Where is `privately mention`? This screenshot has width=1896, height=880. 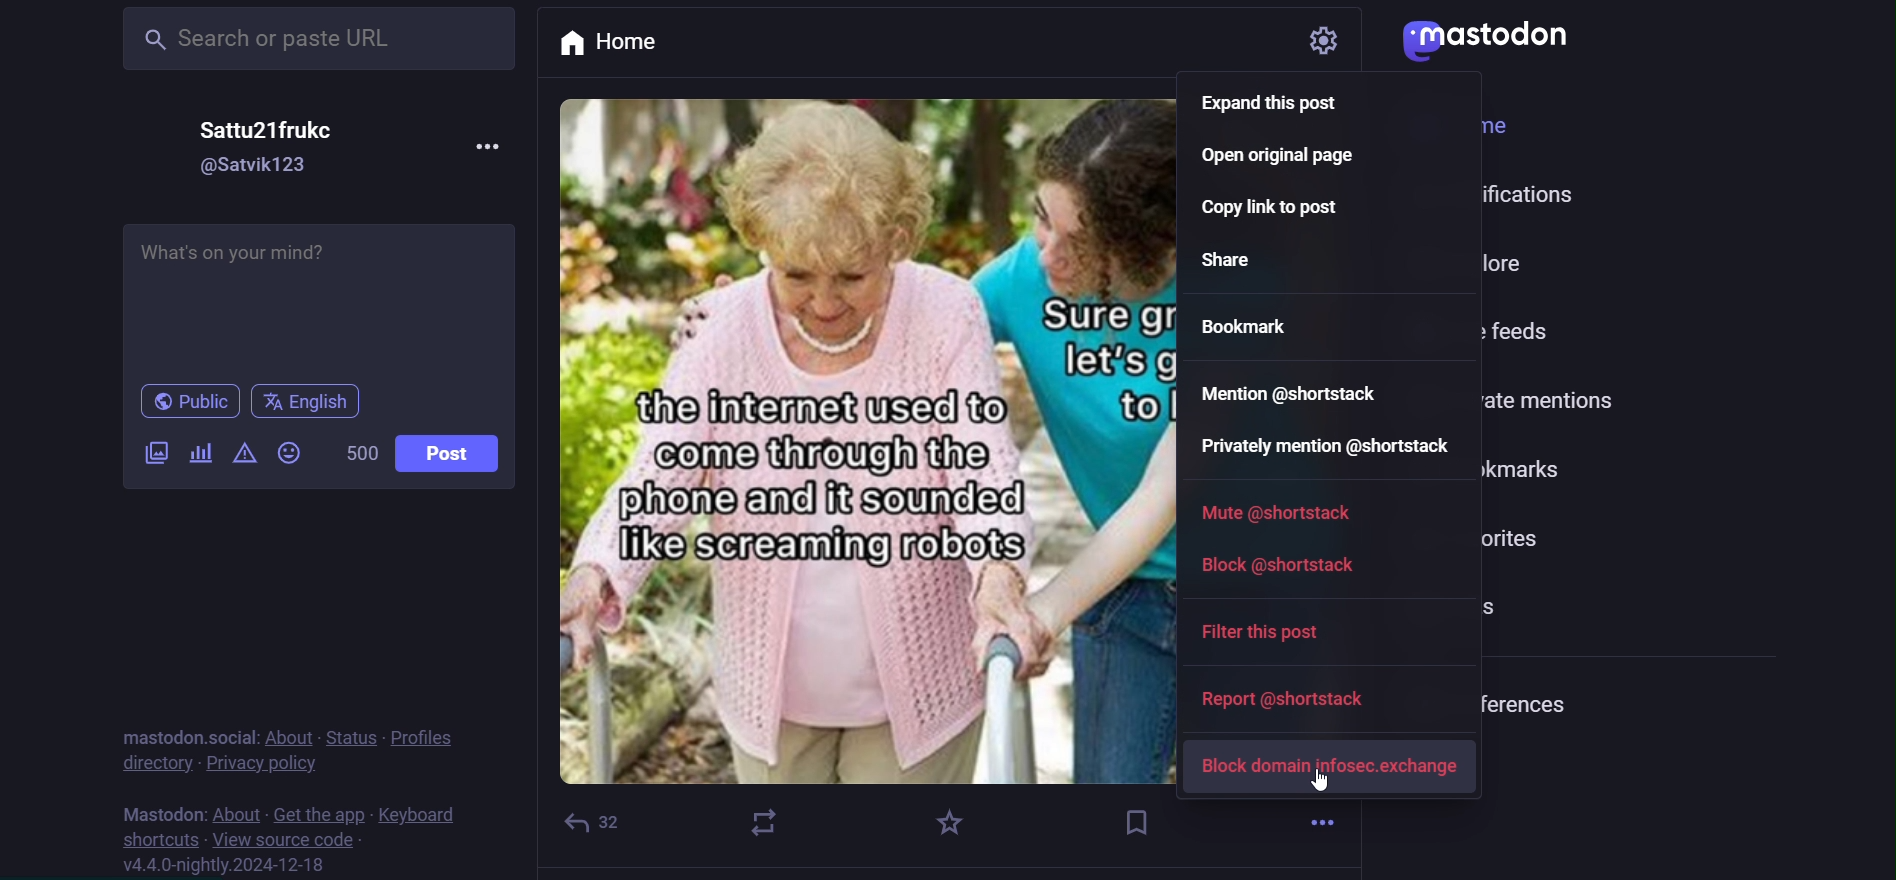 privately mention is located at coordinates (1326, 449).